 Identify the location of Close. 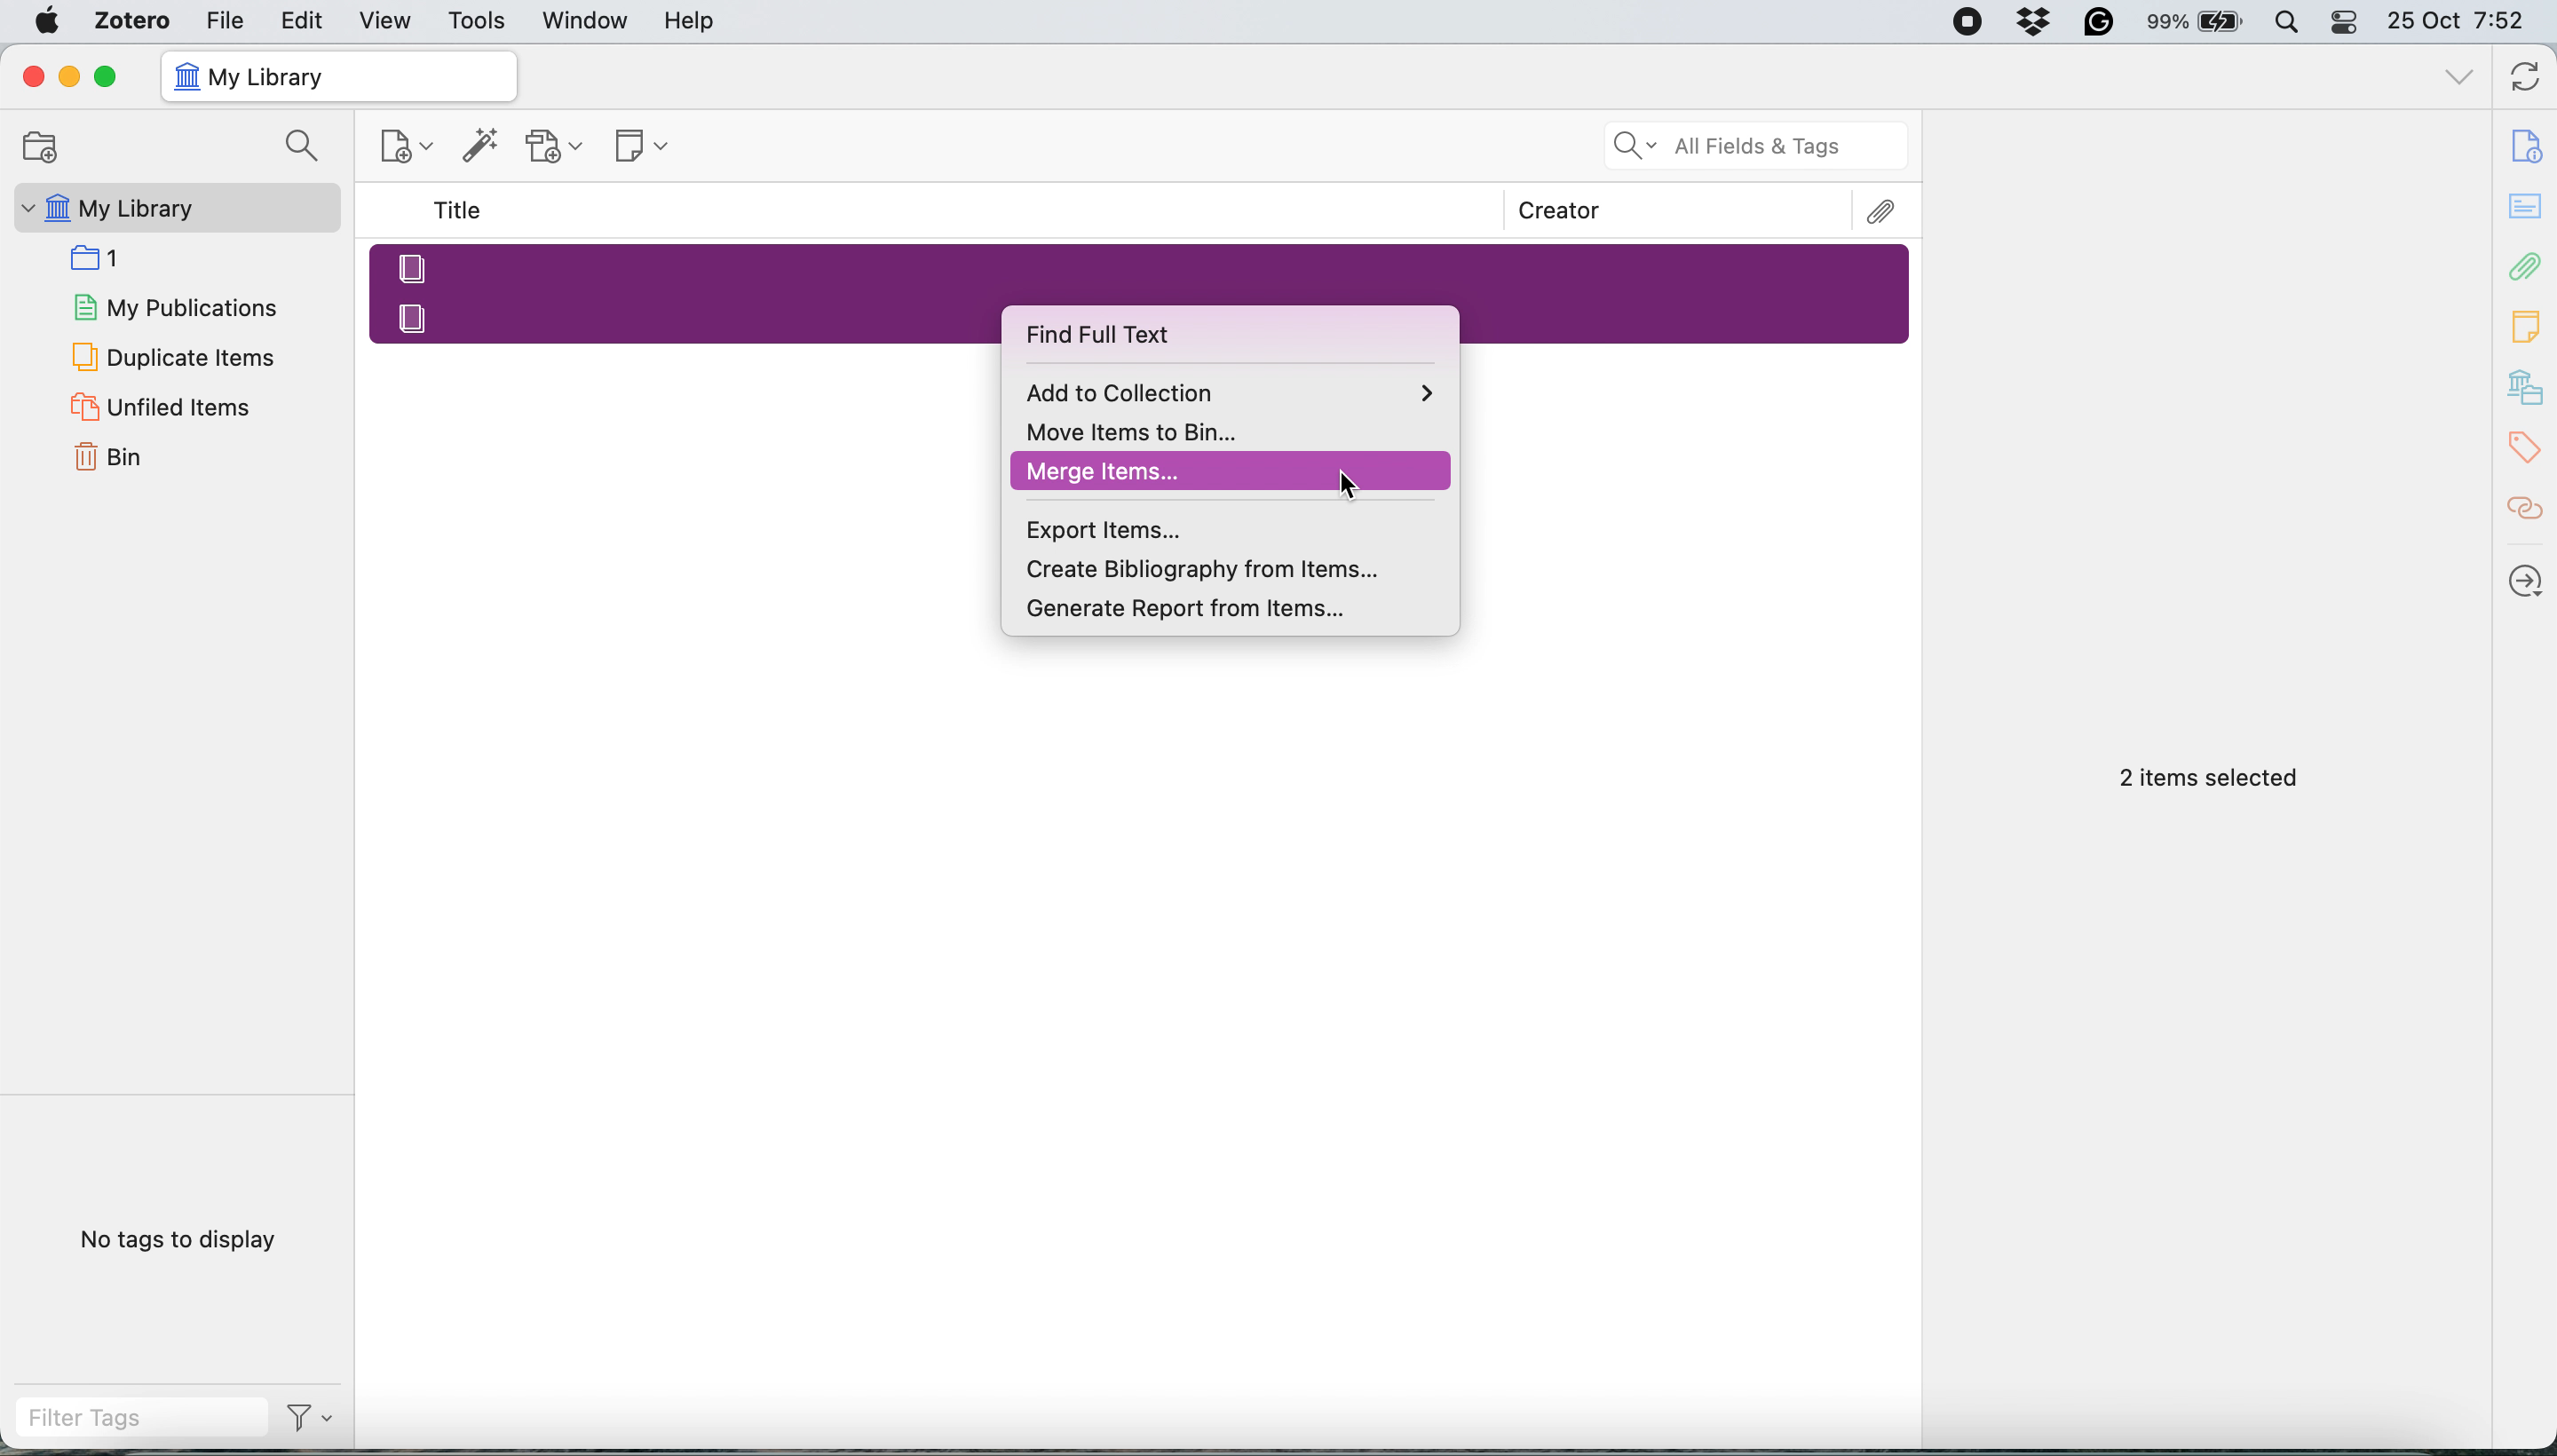
(32, 76).